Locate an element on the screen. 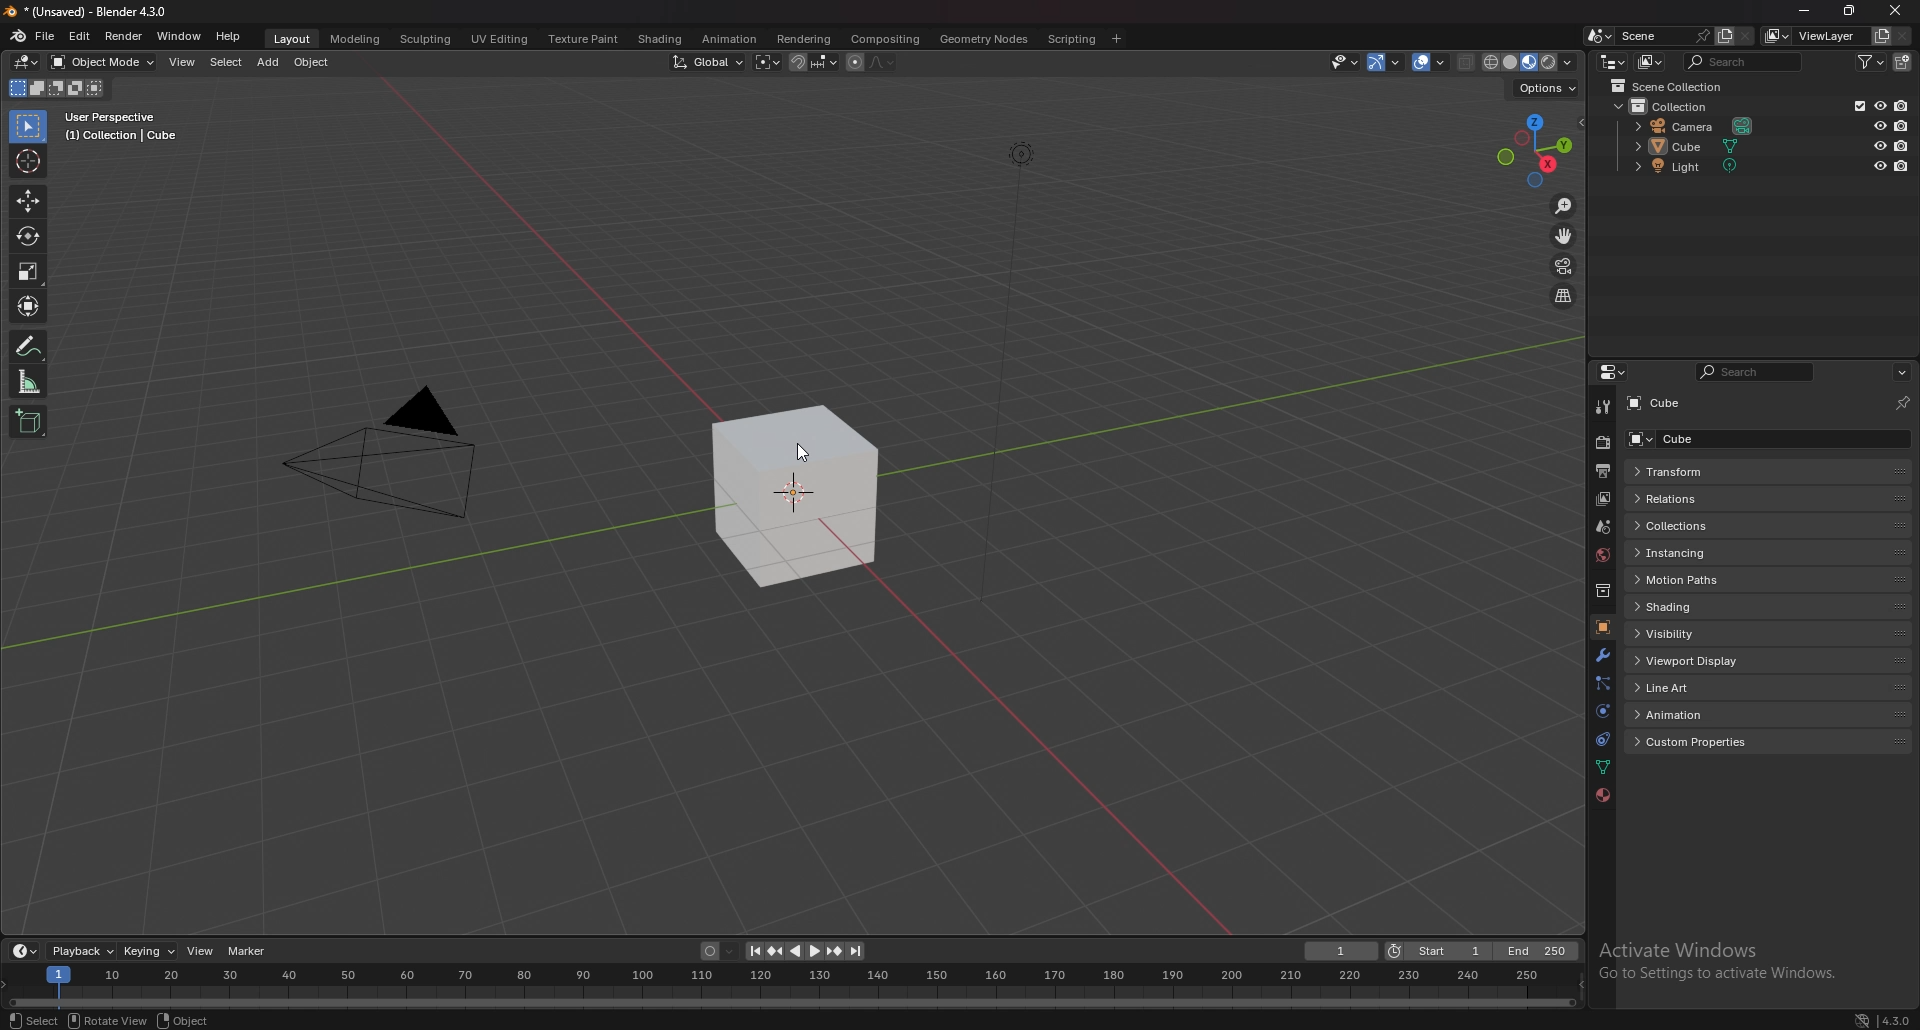  select is located at coordinates (225, 62).